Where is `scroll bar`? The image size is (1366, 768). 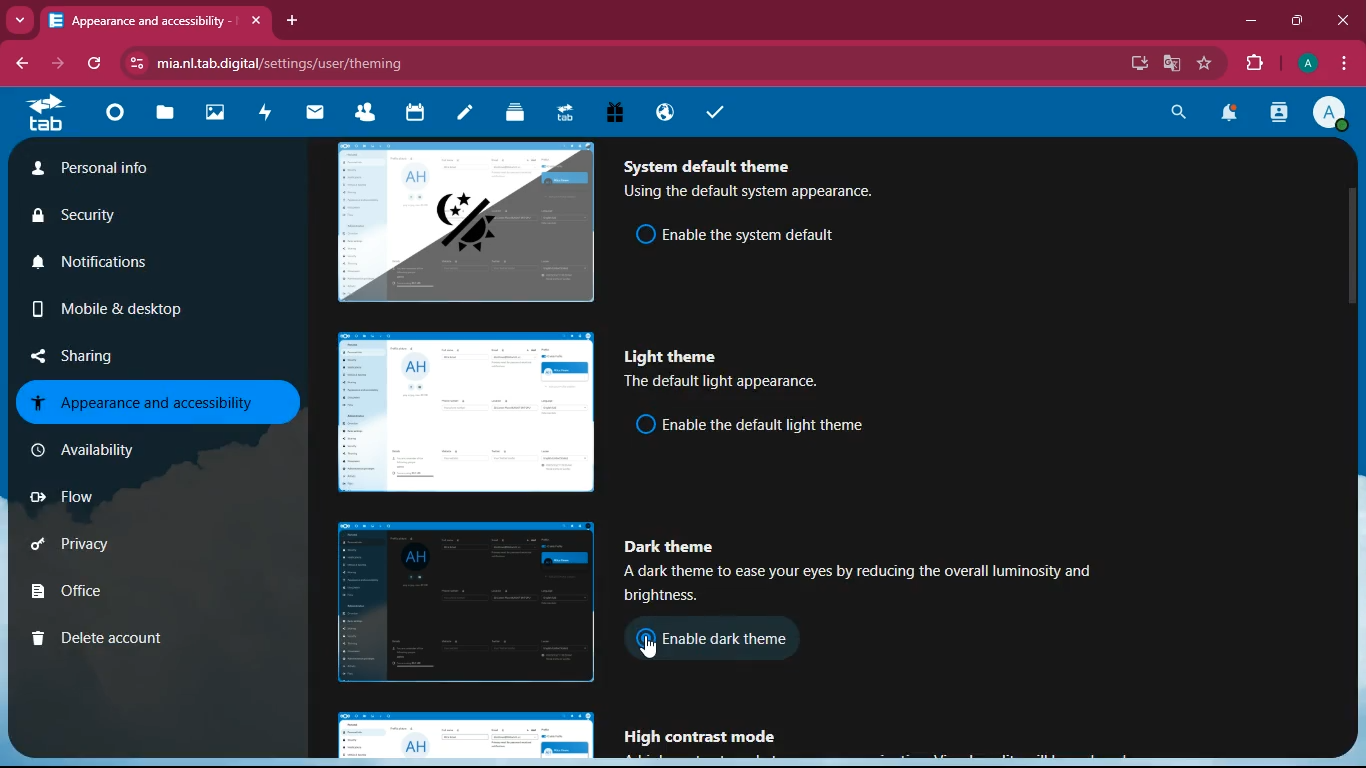
scroll bar is located at coordinates (1356, 347).